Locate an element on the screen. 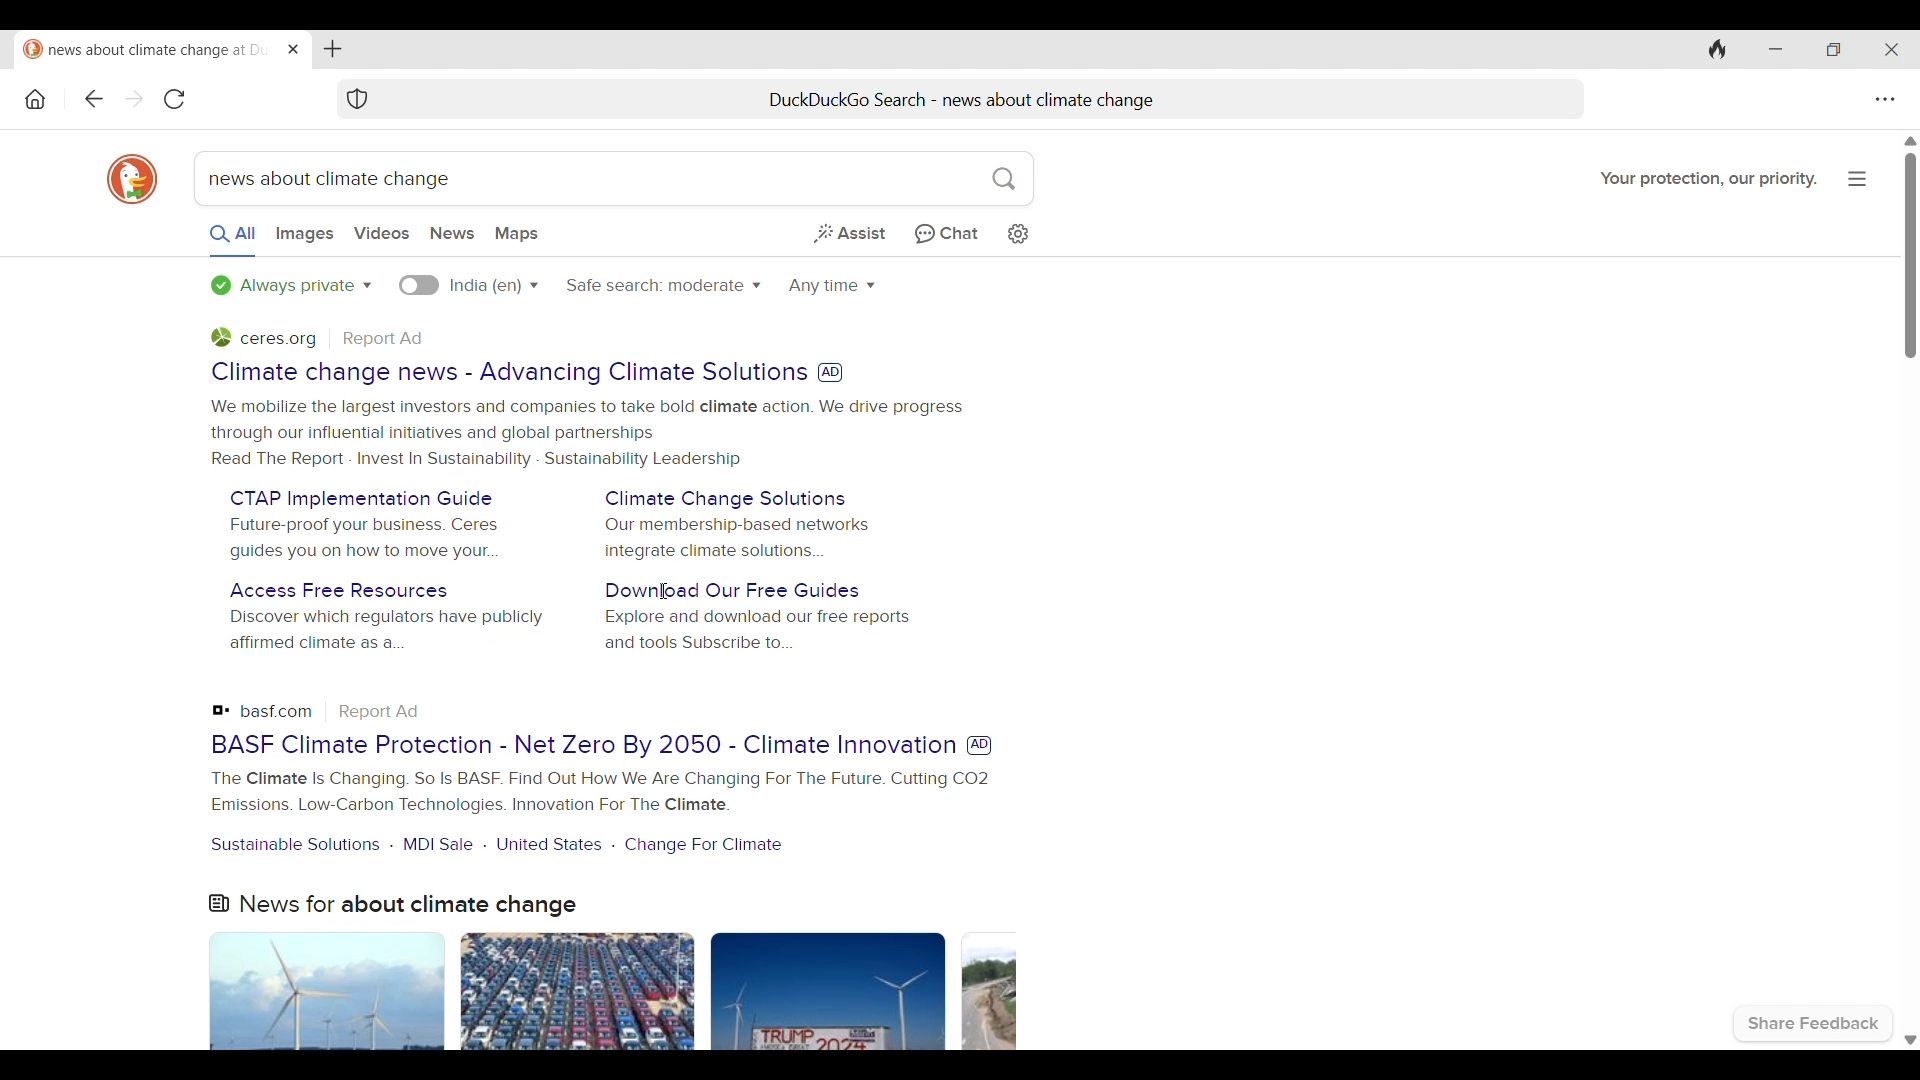  Ctap implementation guide  is located at coordinates (361, 499).